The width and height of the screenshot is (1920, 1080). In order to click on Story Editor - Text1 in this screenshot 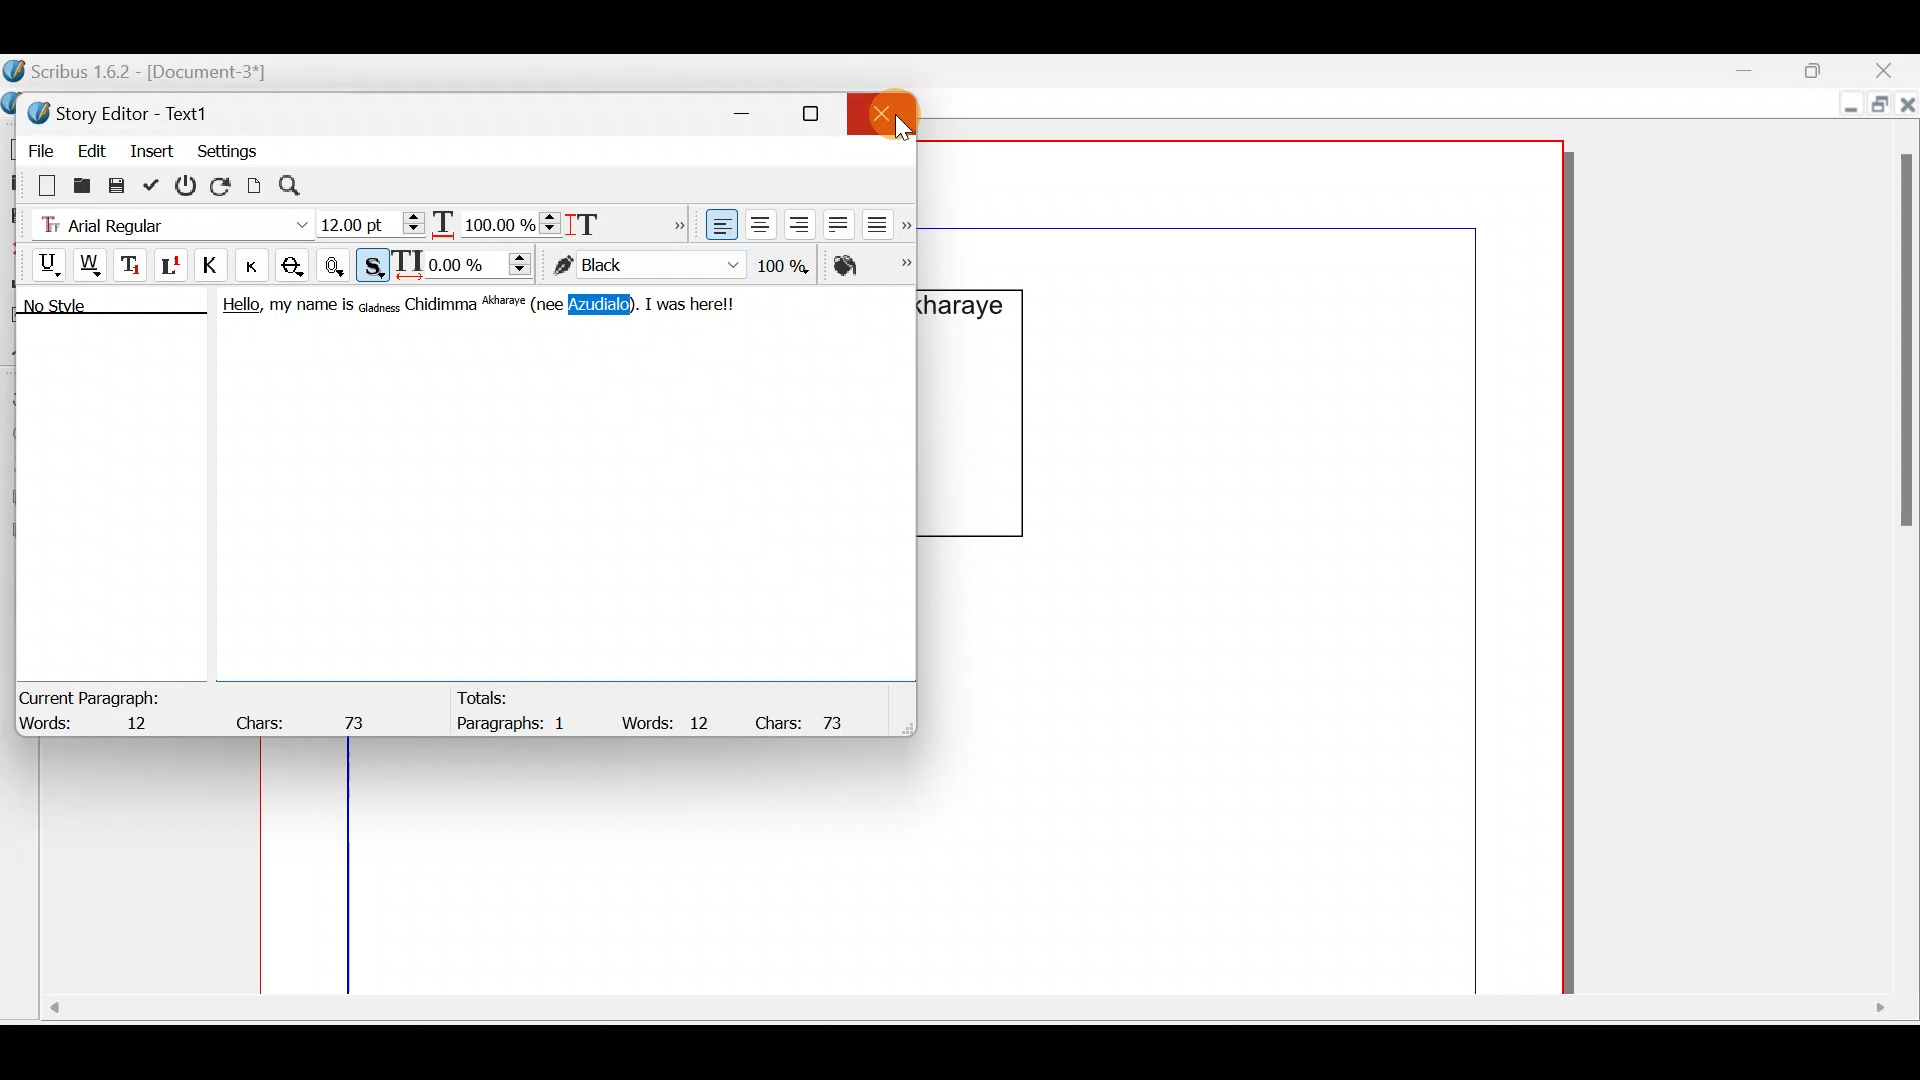, I will do `click(125, 111)`.